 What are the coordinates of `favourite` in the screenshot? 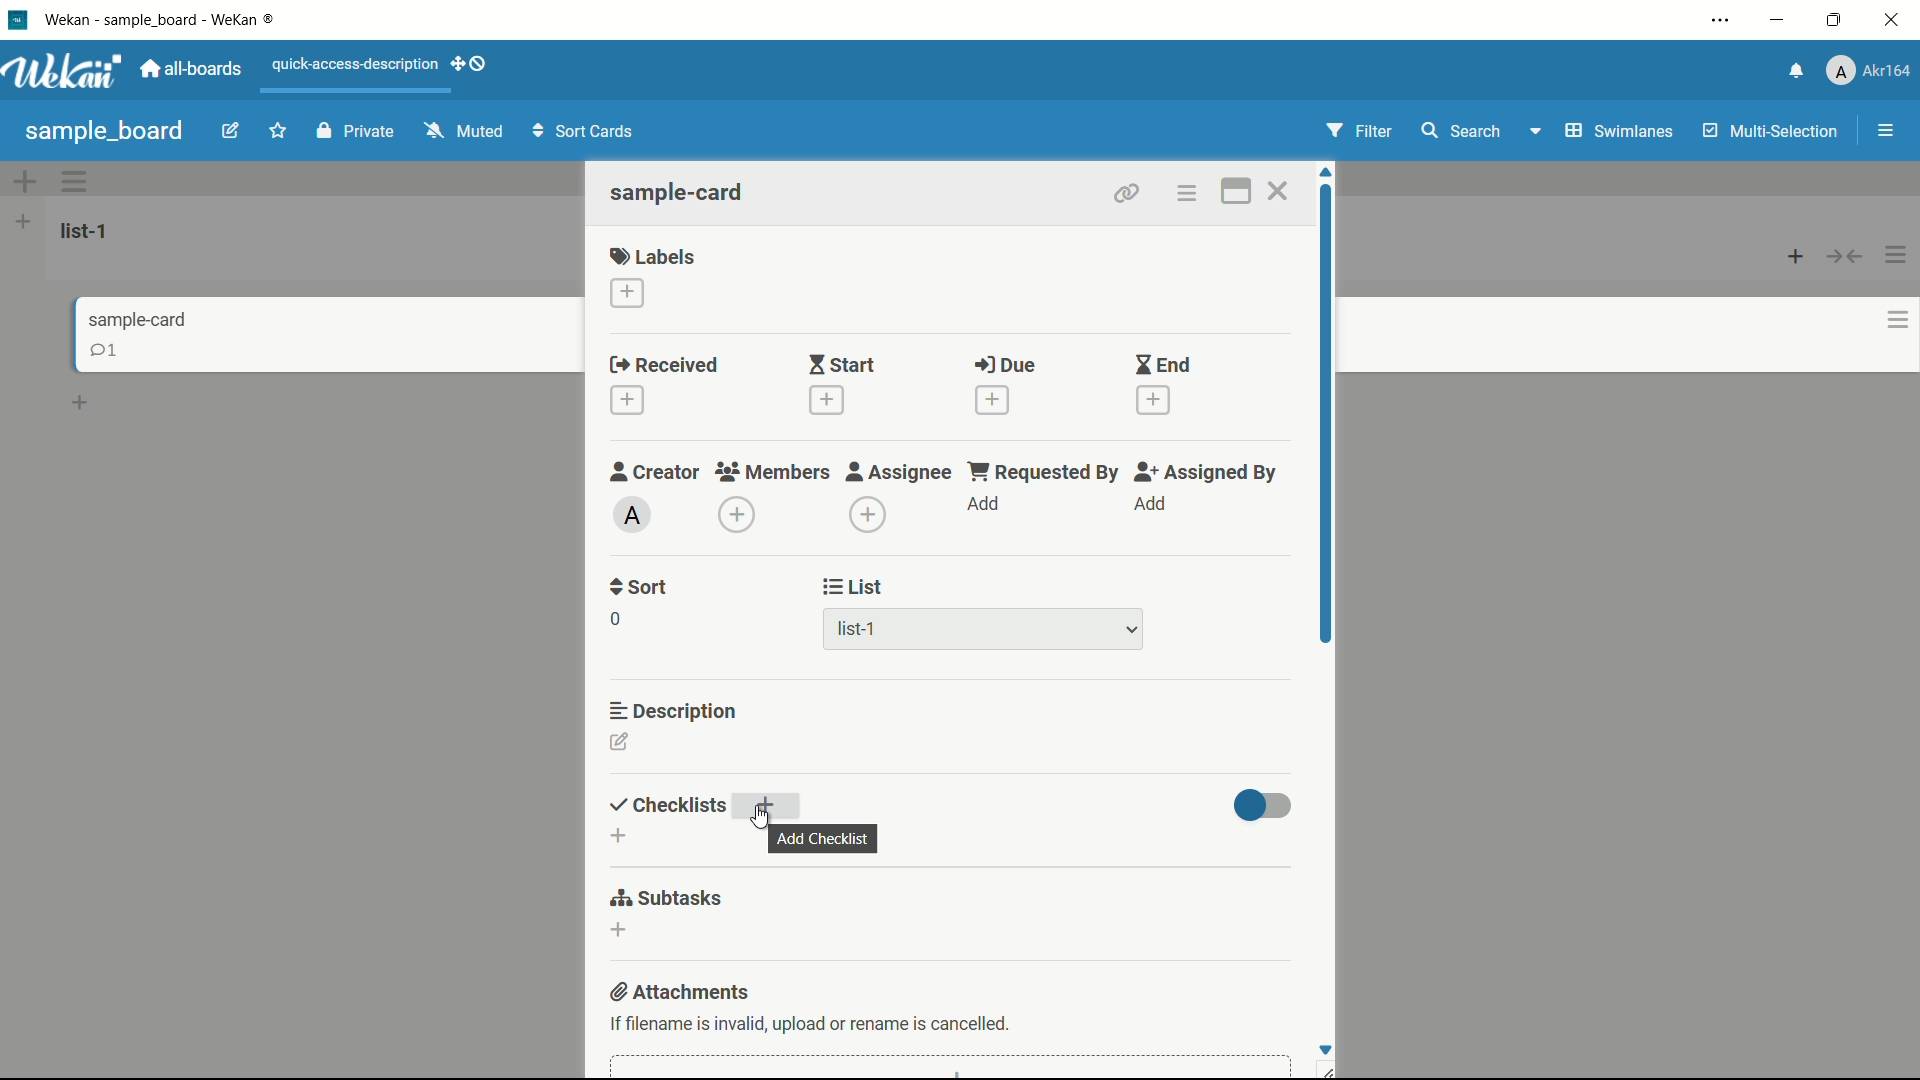 It's located at (278, 127).